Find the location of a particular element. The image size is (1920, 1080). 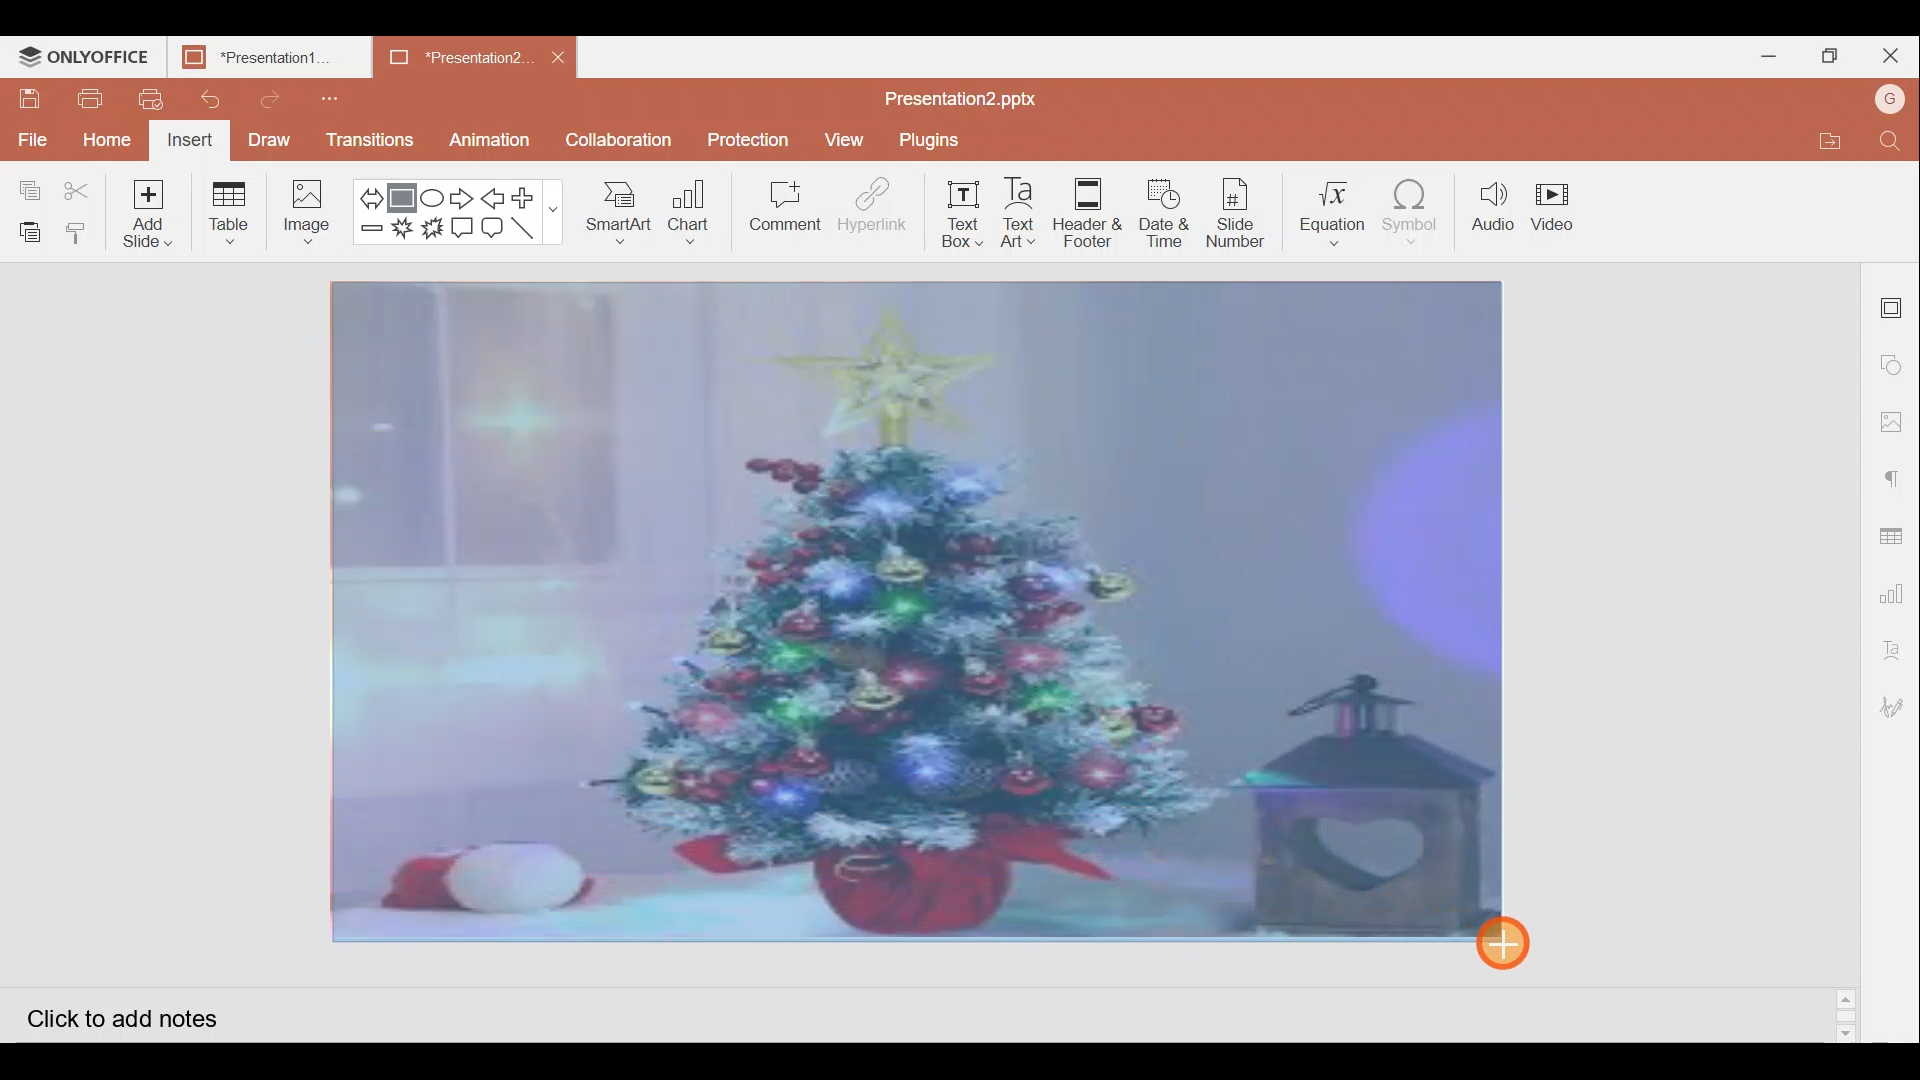

Add slide is located at coordinates (150, 214).